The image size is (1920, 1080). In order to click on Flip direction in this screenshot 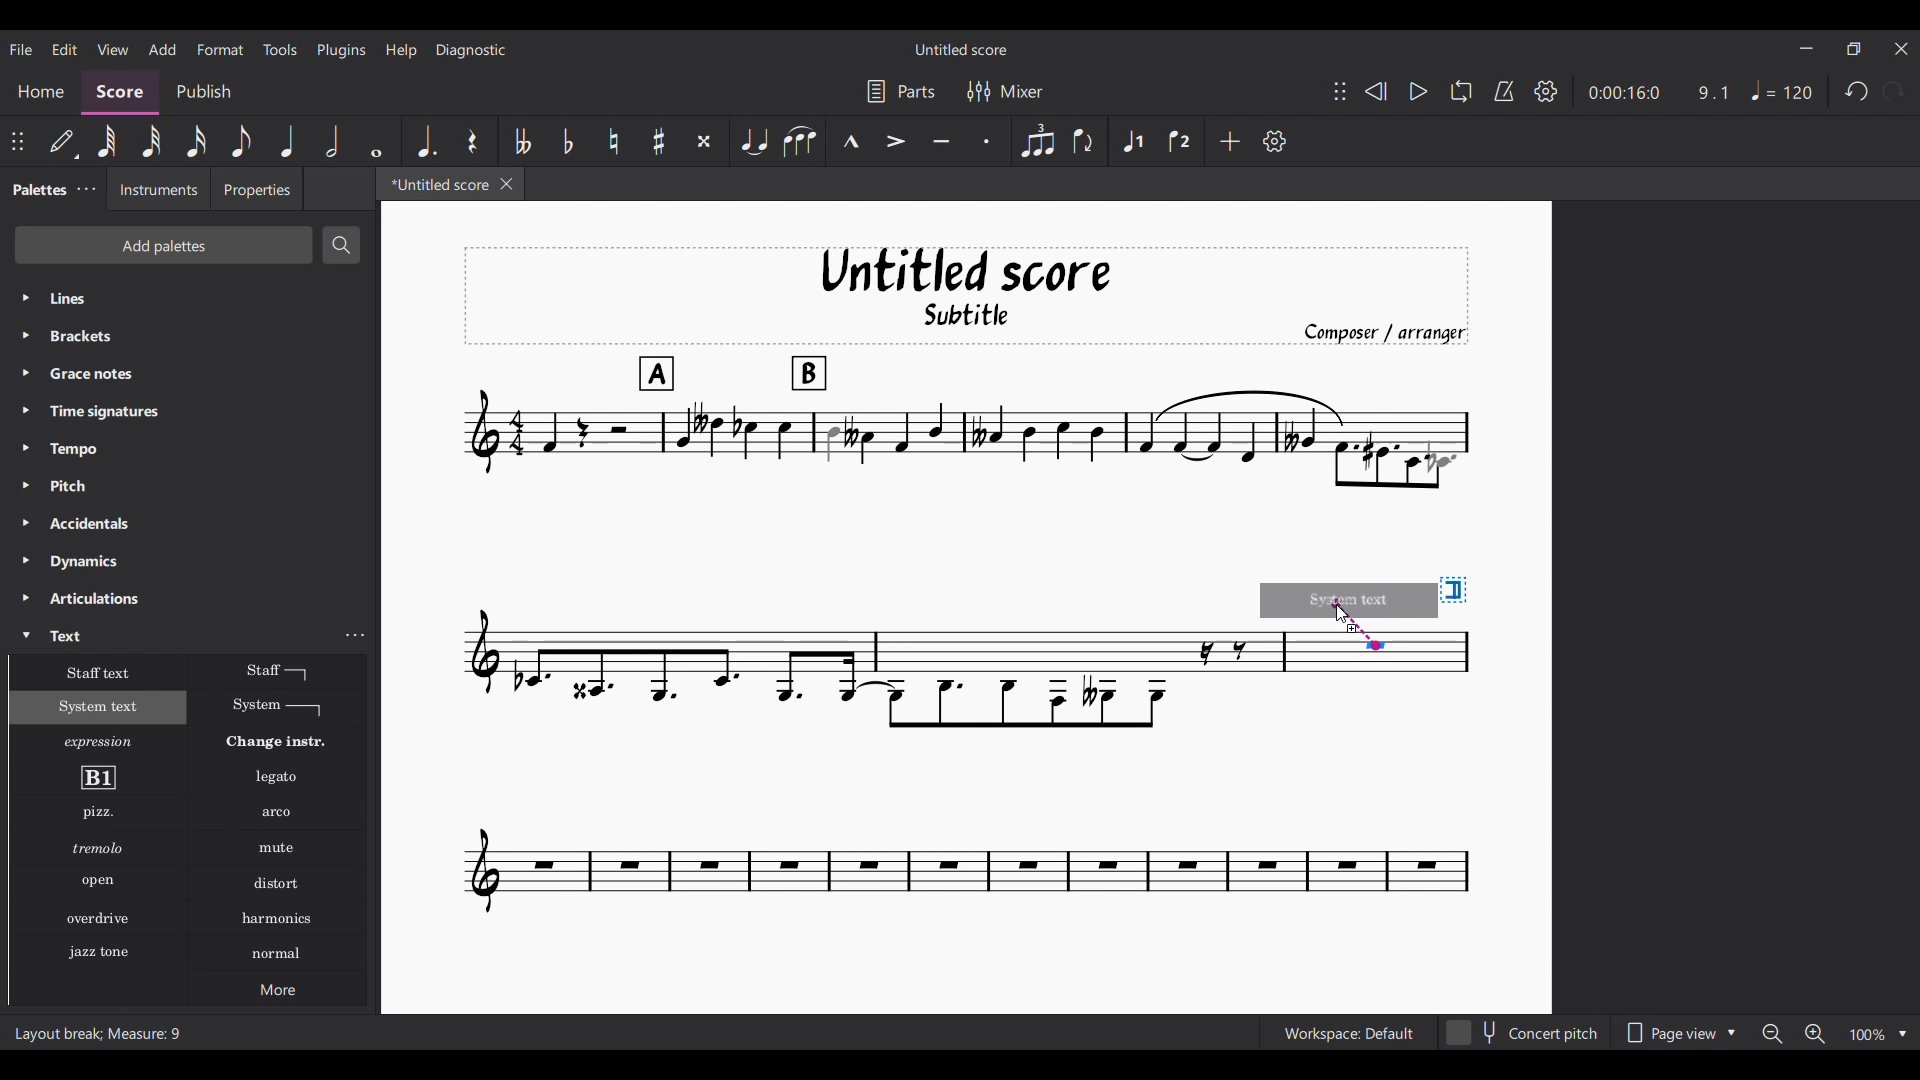, I will do `click(1084, 140)`.